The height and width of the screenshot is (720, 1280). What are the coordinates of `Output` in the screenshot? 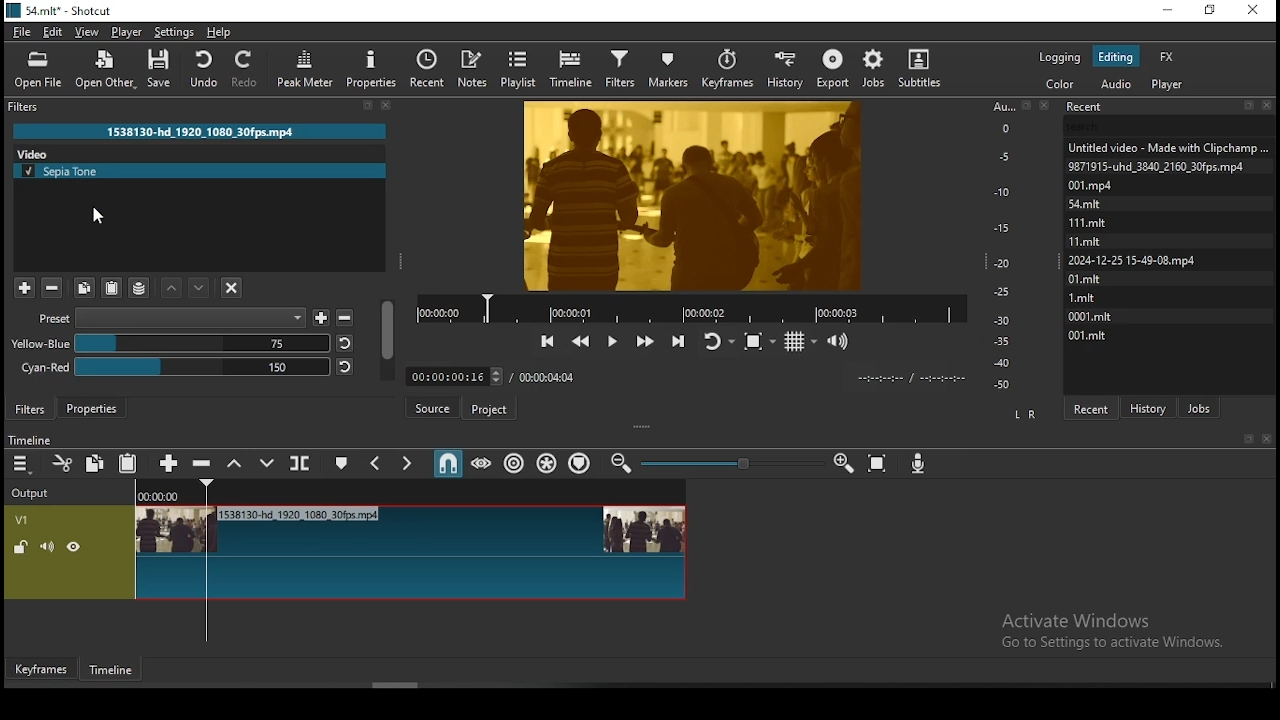 It's located at (36, 491).